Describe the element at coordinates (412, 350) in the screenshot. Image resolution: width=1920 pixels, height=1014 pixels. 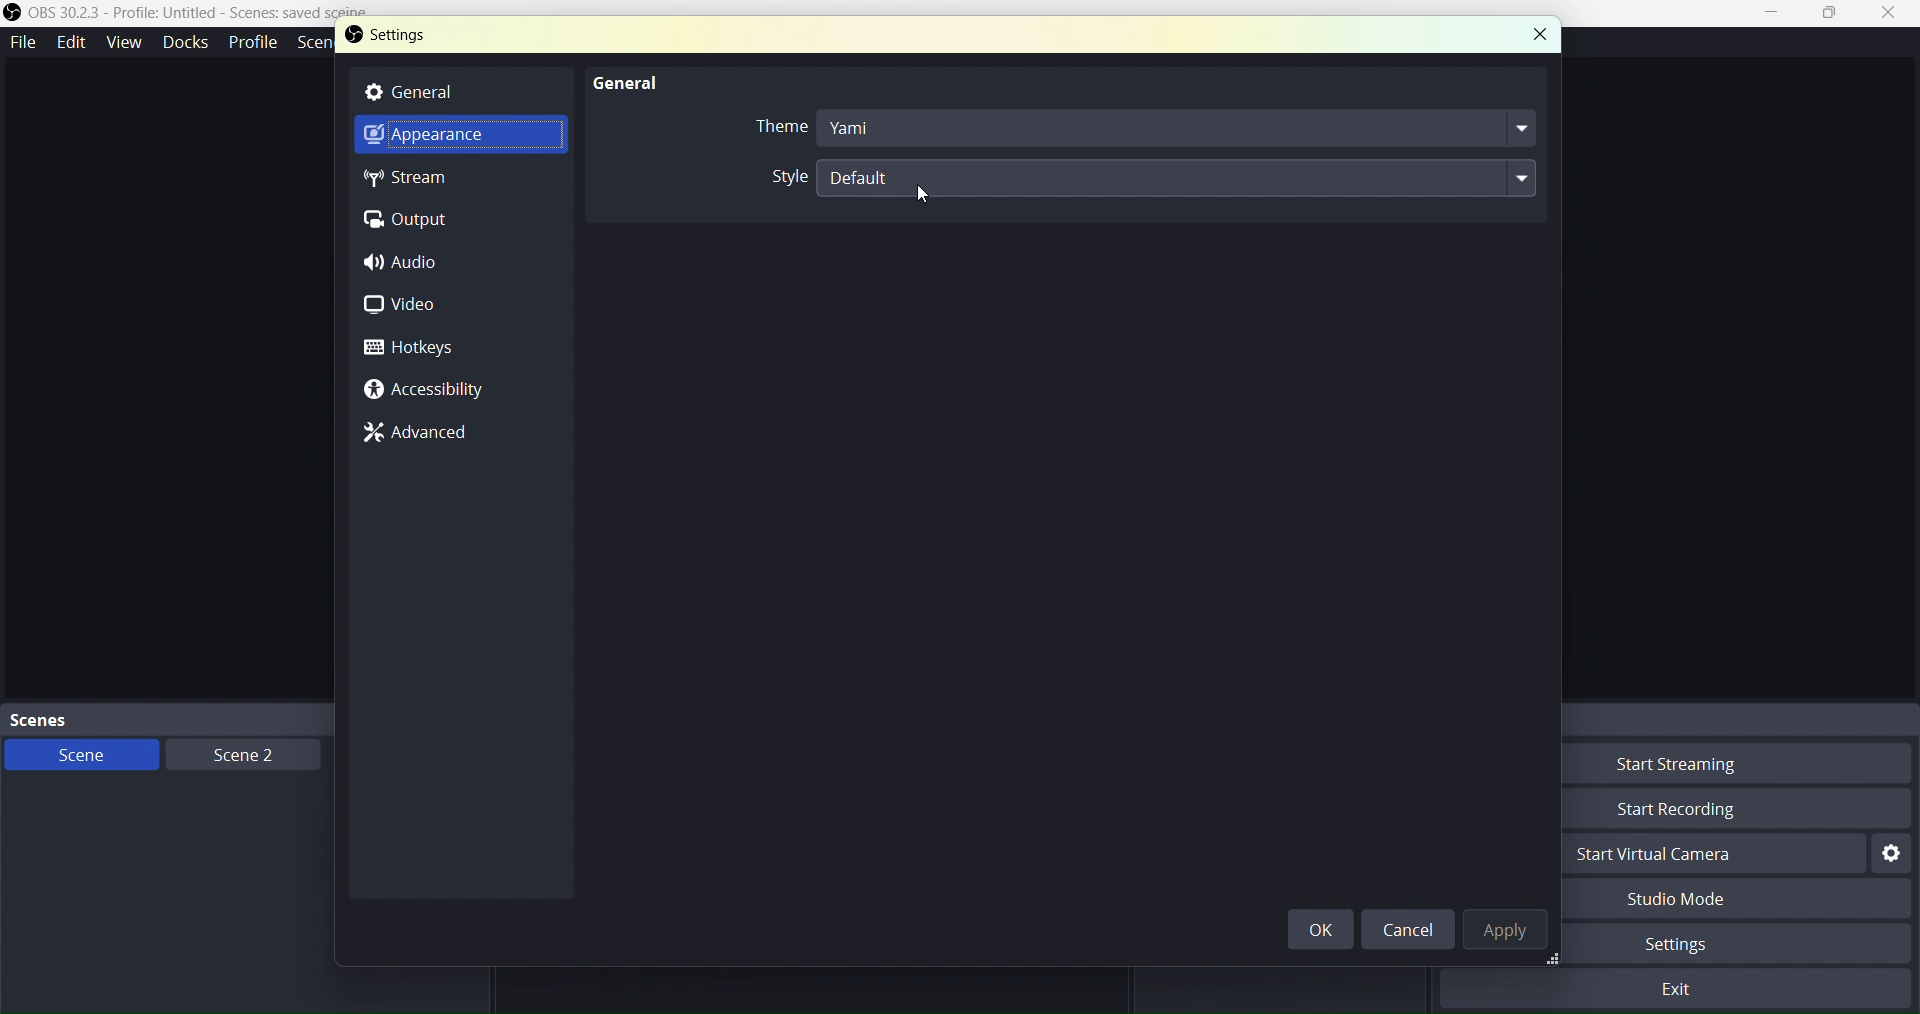
I see `Hotkeys` at that location.